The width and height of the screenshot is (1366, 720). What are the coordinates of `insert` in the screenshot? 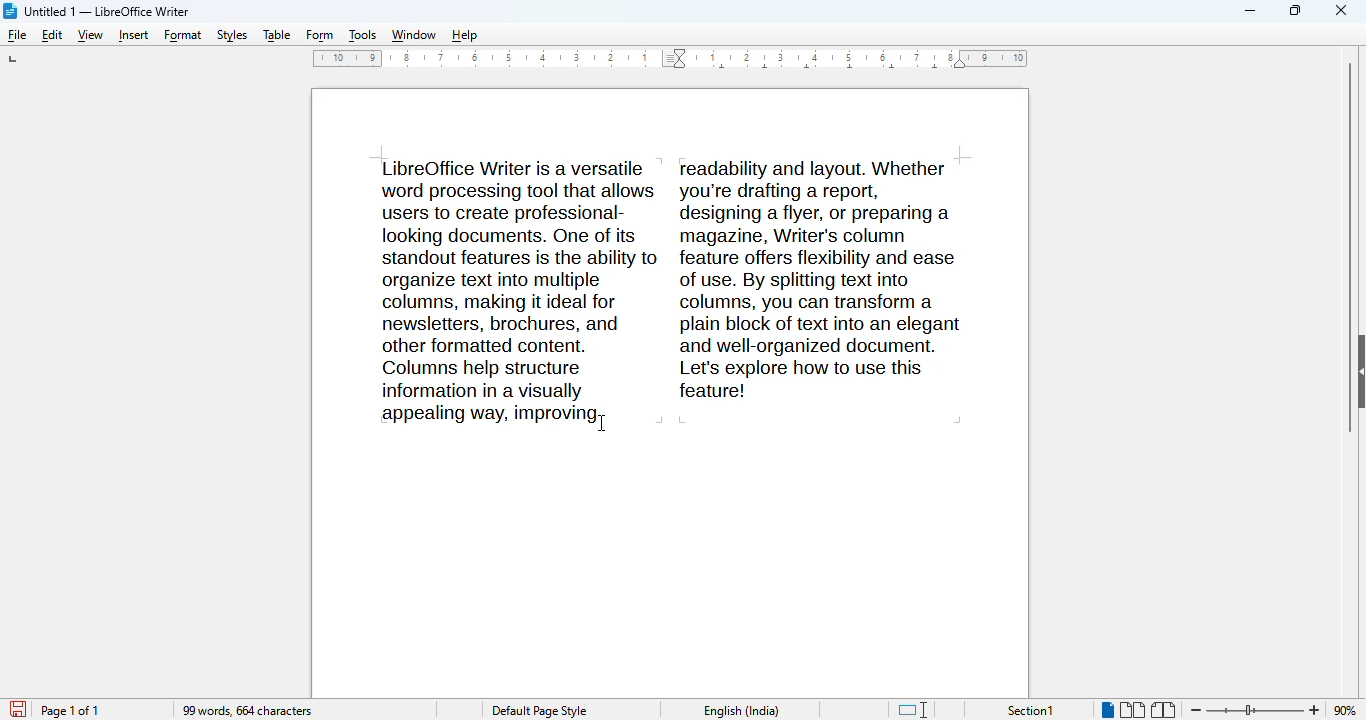 It's located at (134, 37).